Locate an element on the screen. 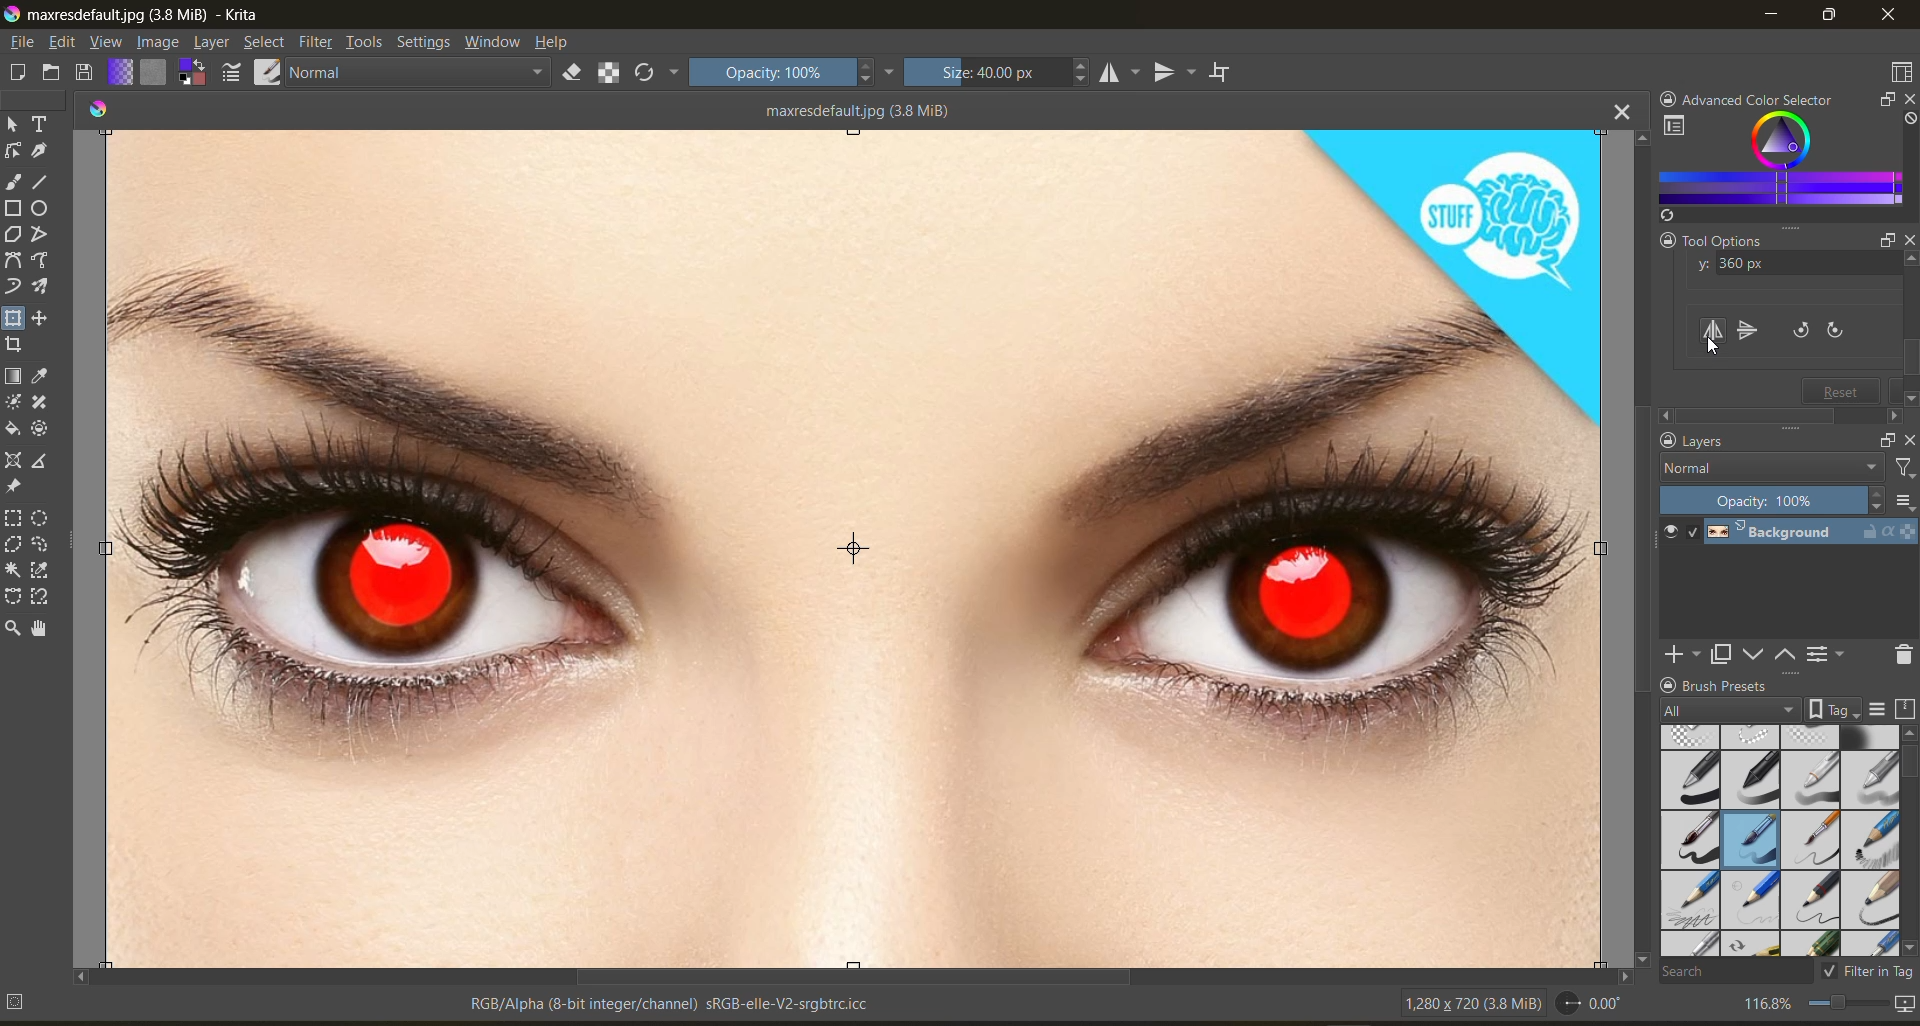  photo is located at coordinates (857, 543).